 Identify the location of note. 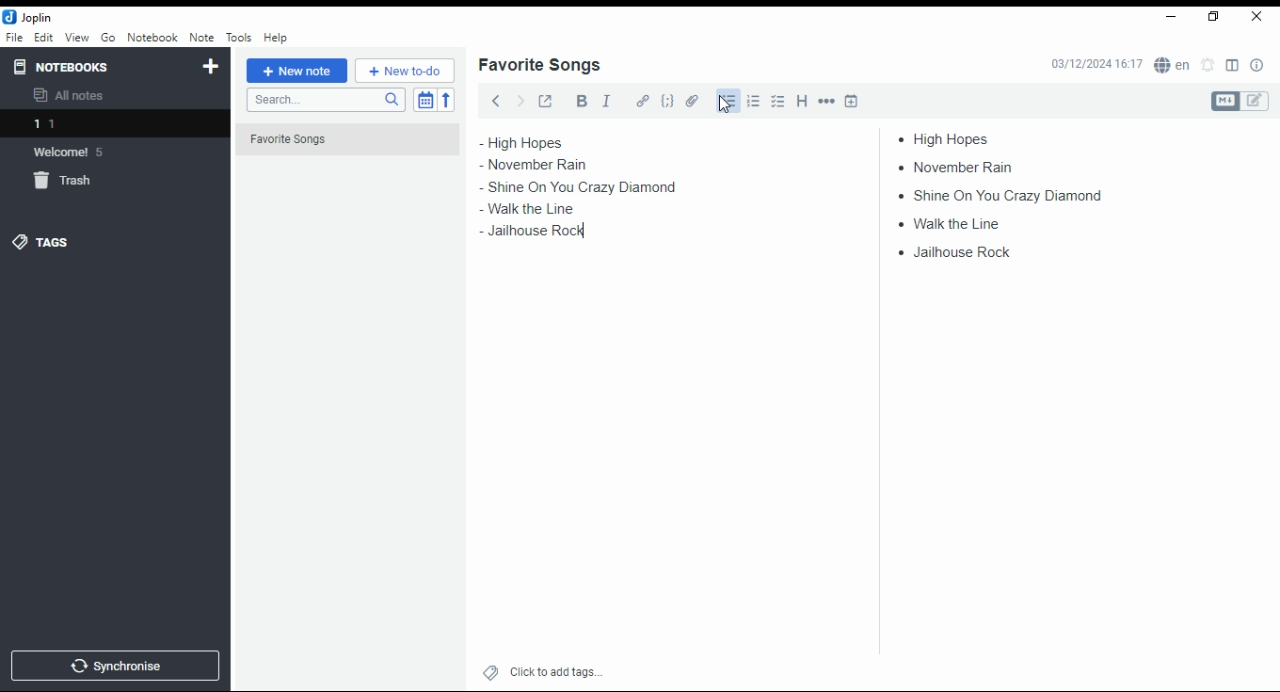
(201, 37).